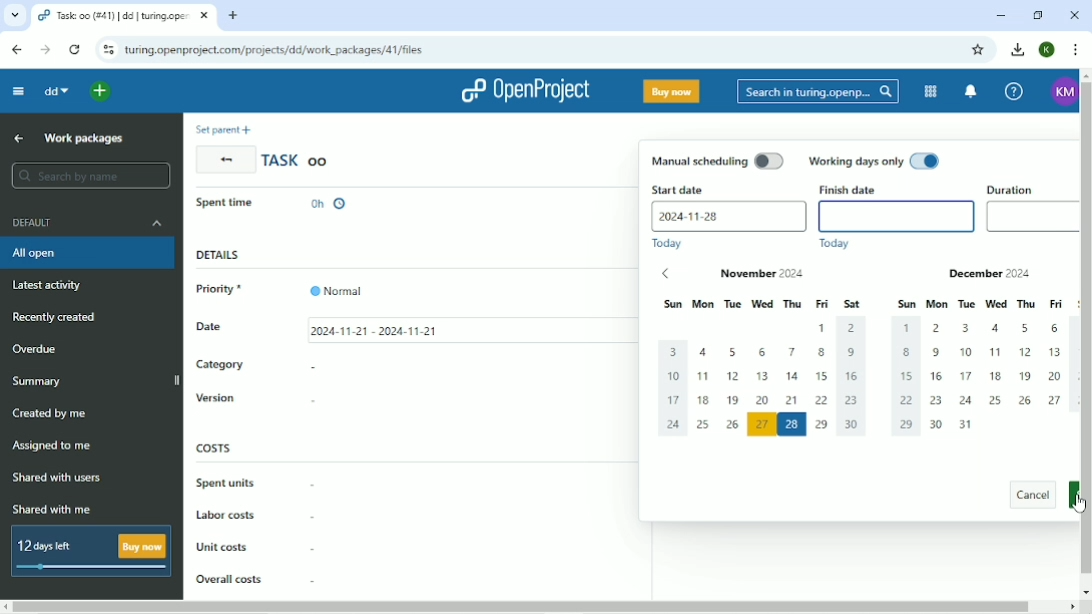 This screenshot has height=614, width=1092. I want to click on All open, so click(87, 253).